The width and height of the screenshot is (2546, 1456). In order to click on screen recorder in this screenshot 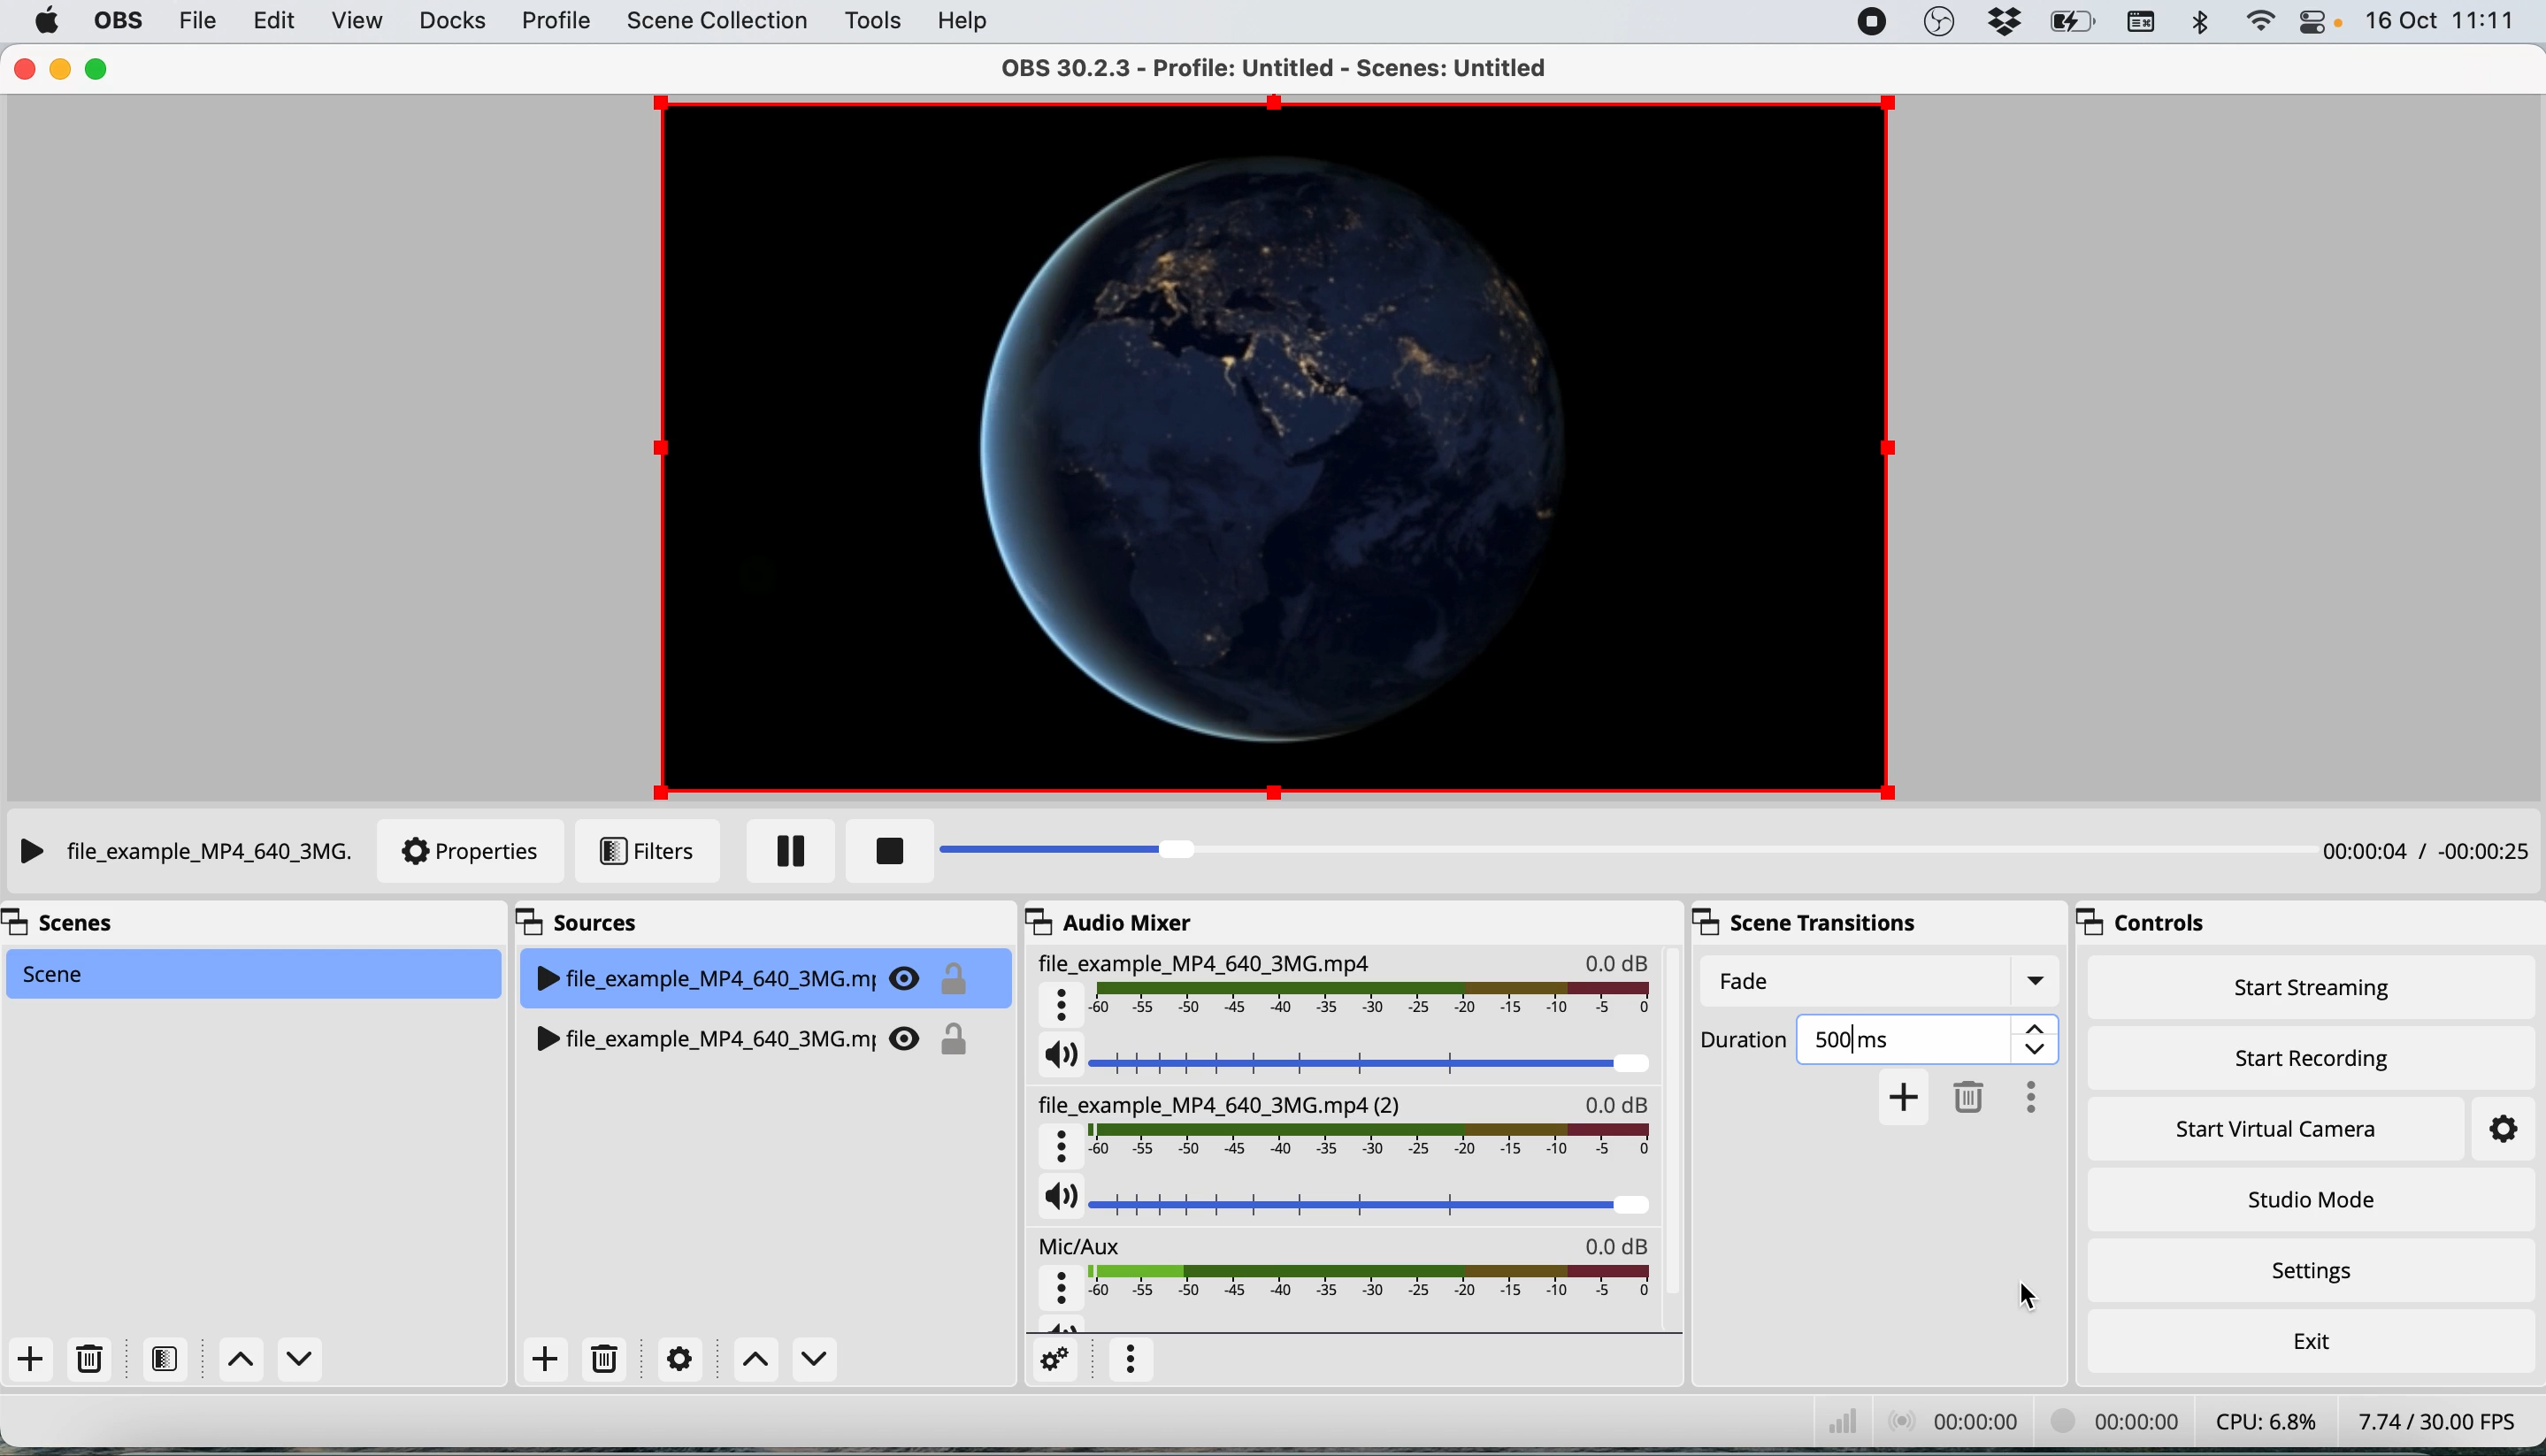, I will do `click(1867, 22)`.